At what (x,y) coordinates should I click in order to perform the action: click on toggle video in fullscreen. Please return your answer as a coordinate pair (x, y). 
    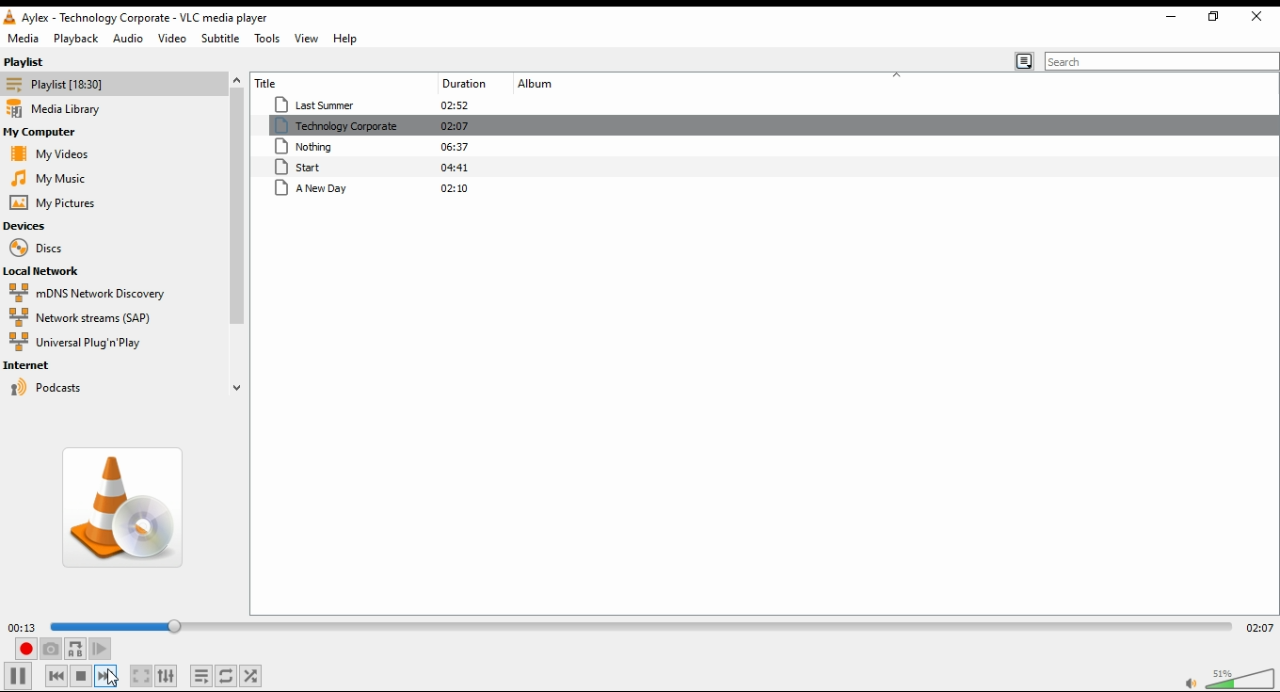
    Looking at the image, I should click on (140, 675).